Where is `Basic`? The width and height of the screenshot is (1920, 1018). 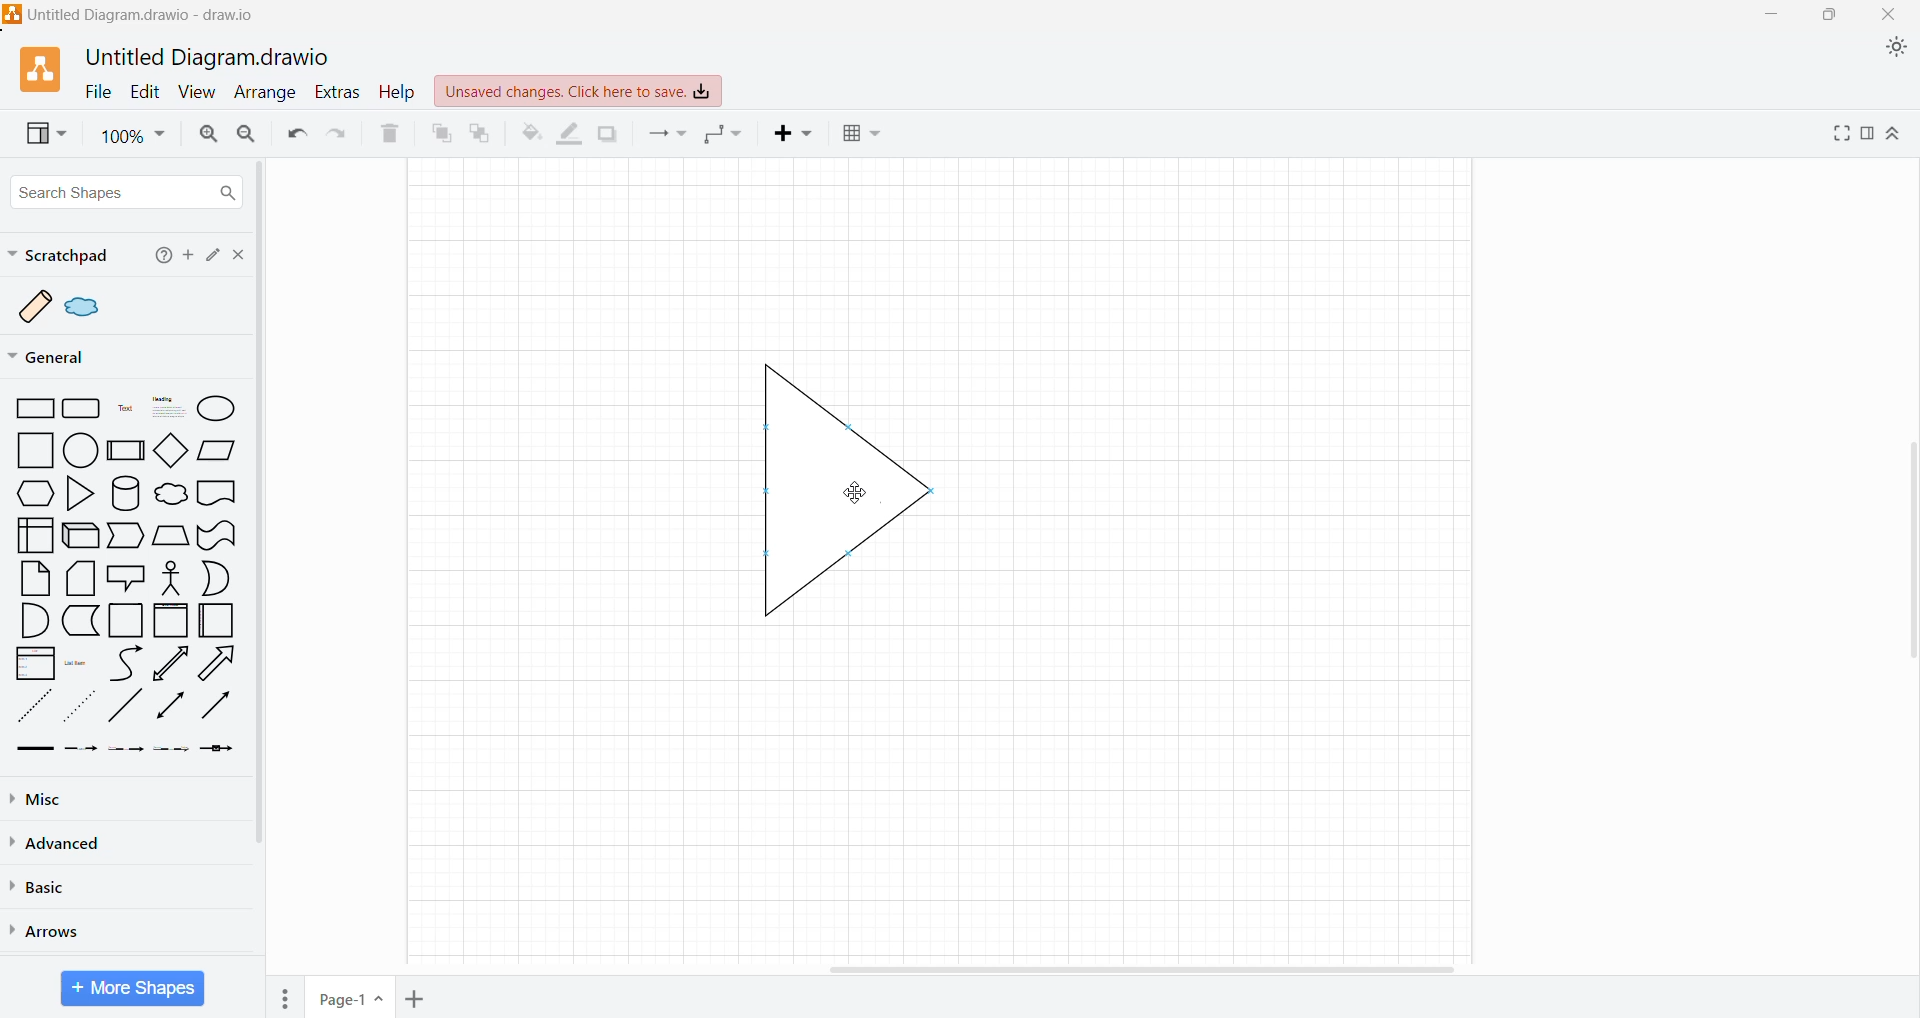 Basic is located at coordinates (43, 887).